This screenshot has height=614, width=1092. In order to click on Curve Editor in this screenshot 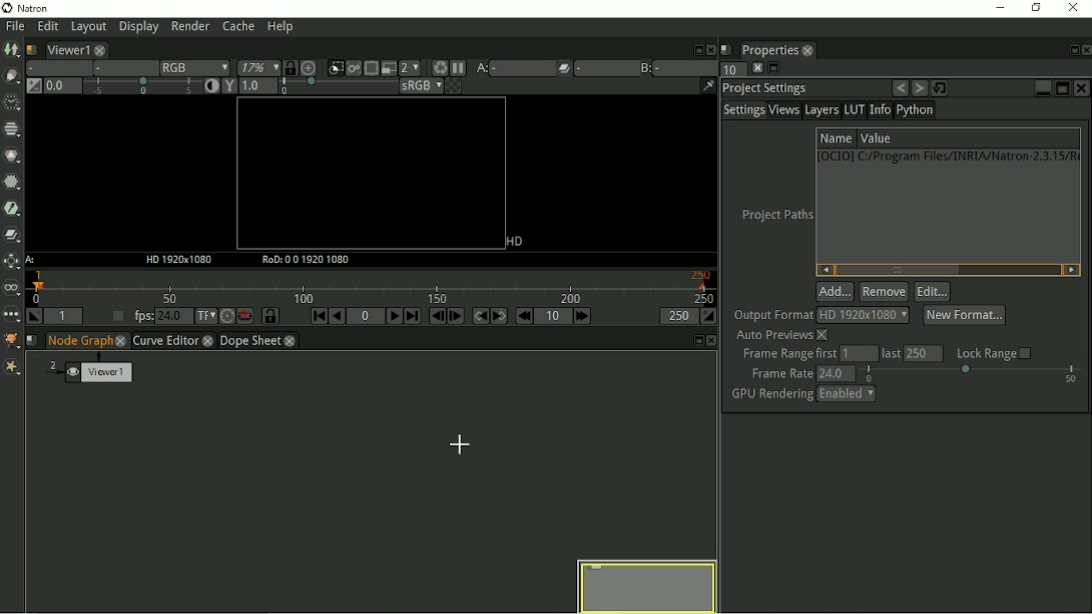, I will do `click(173, 341)`.